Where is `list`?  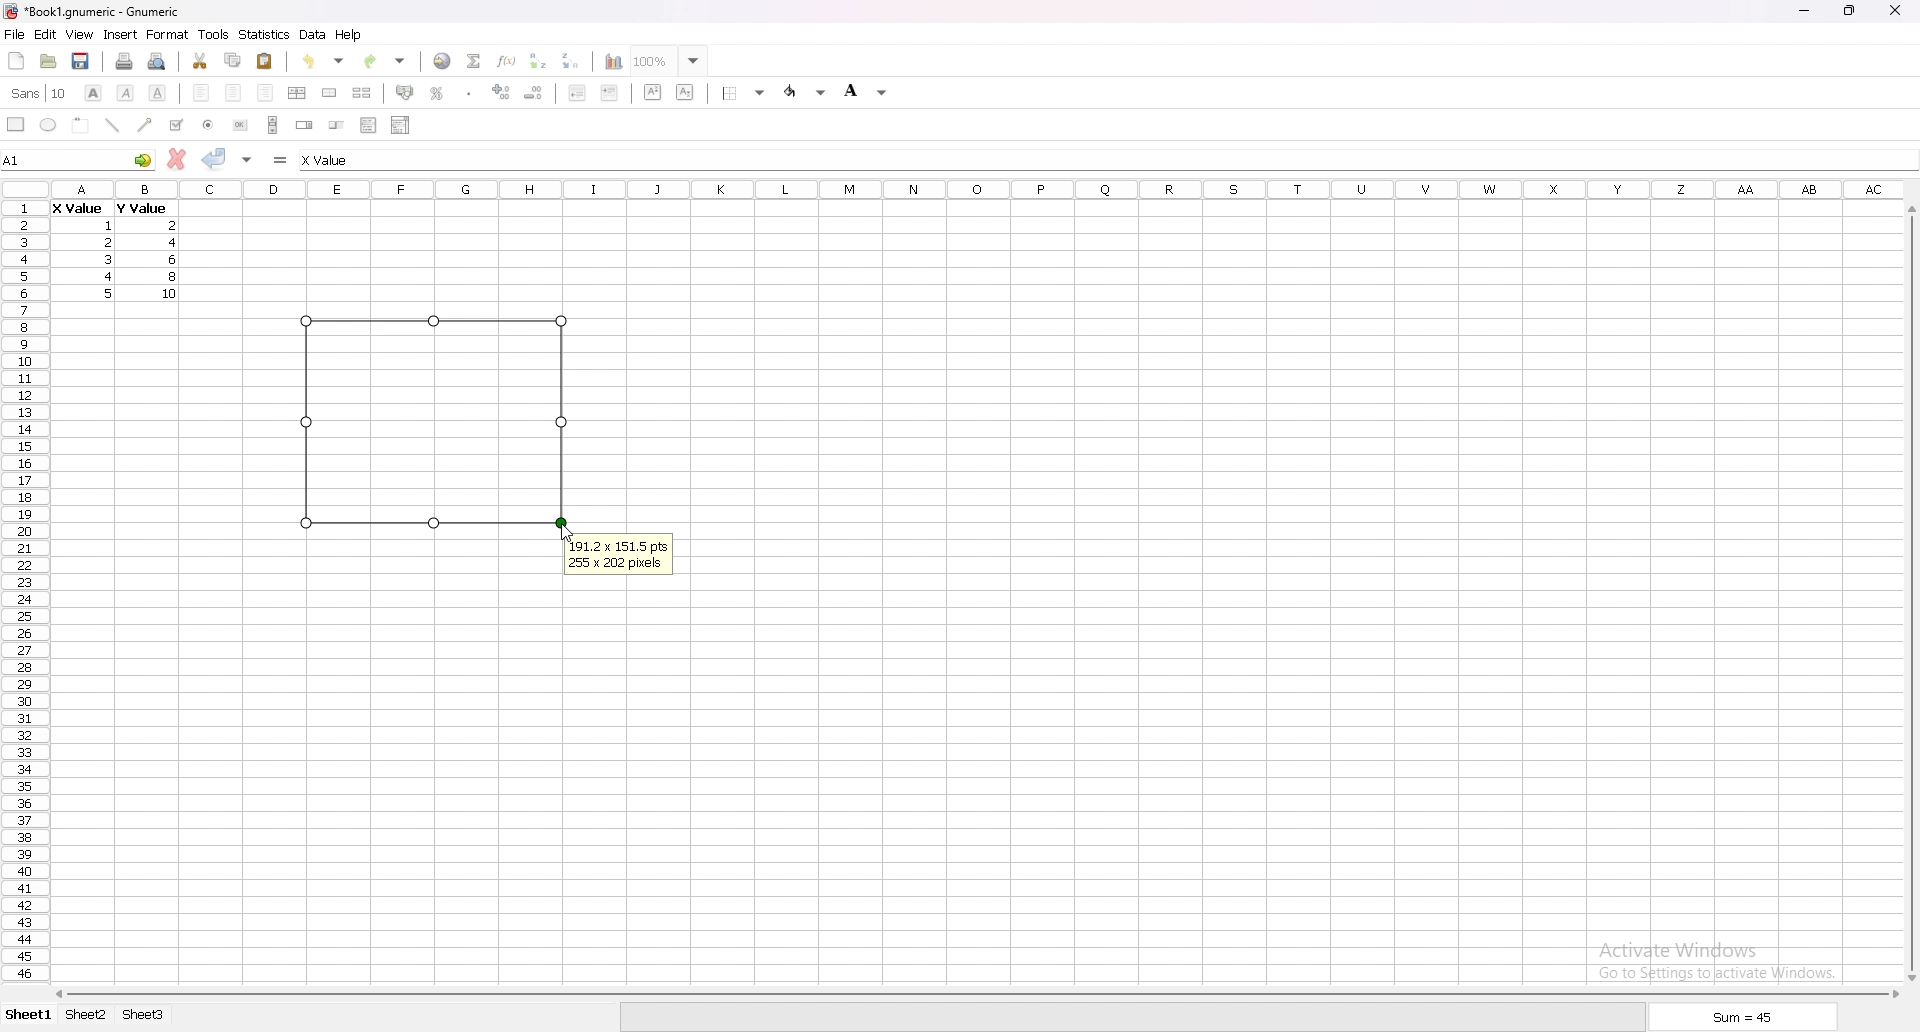 list is located at coordinates (368, 124).